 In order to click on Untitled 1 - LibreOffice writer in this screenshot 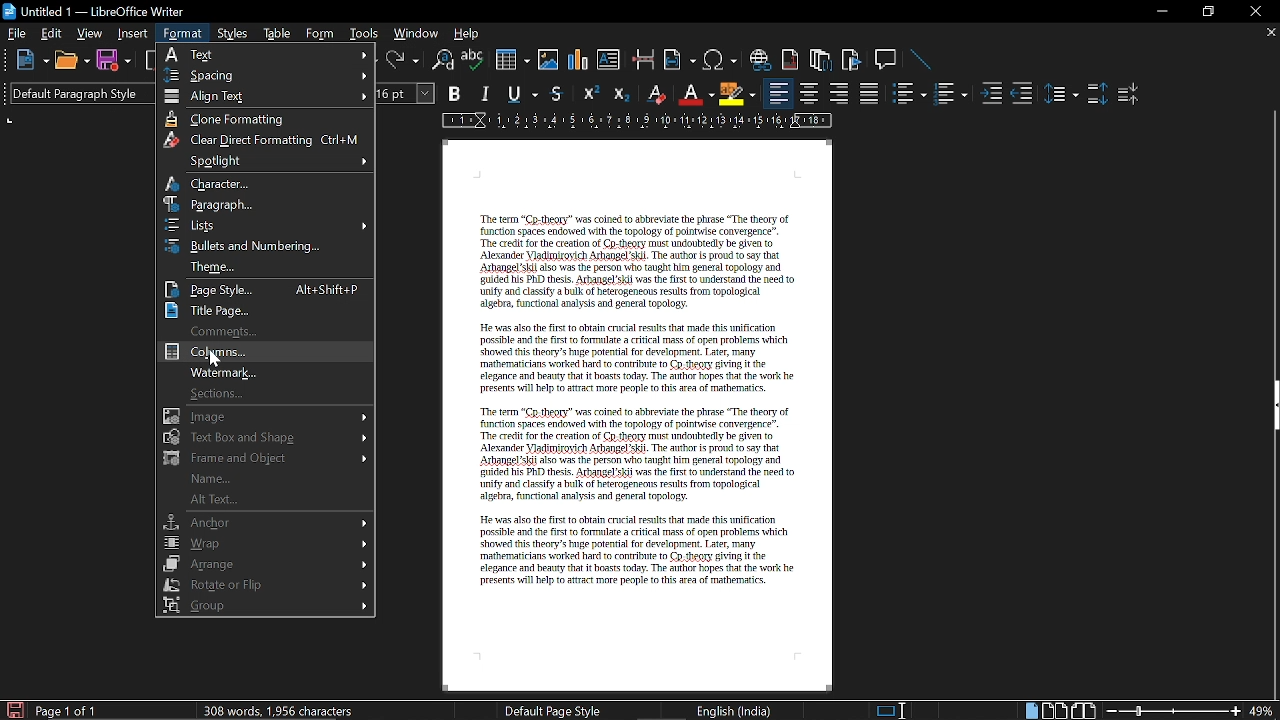, I will do `click(94, 11)`.